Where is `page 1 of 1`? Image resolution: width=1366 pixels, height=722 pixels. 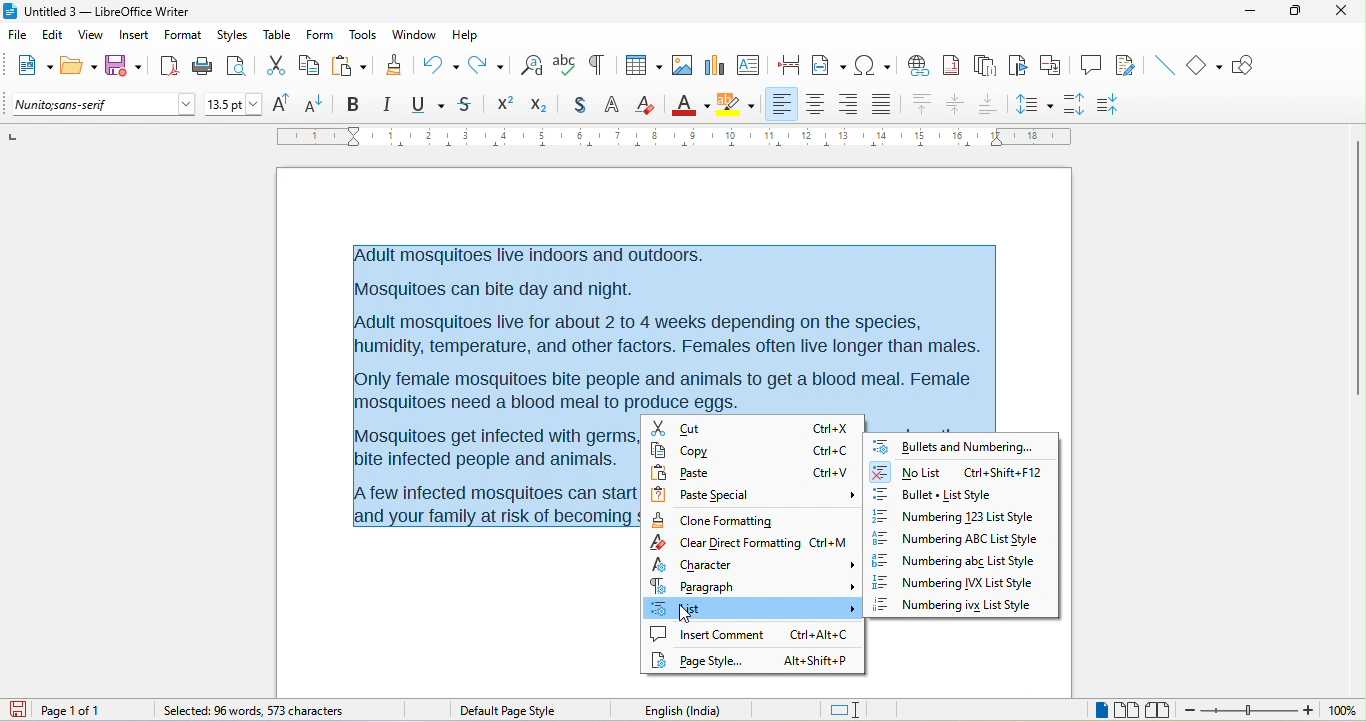
page 1 of 1 is located at coordinates (91, 710).